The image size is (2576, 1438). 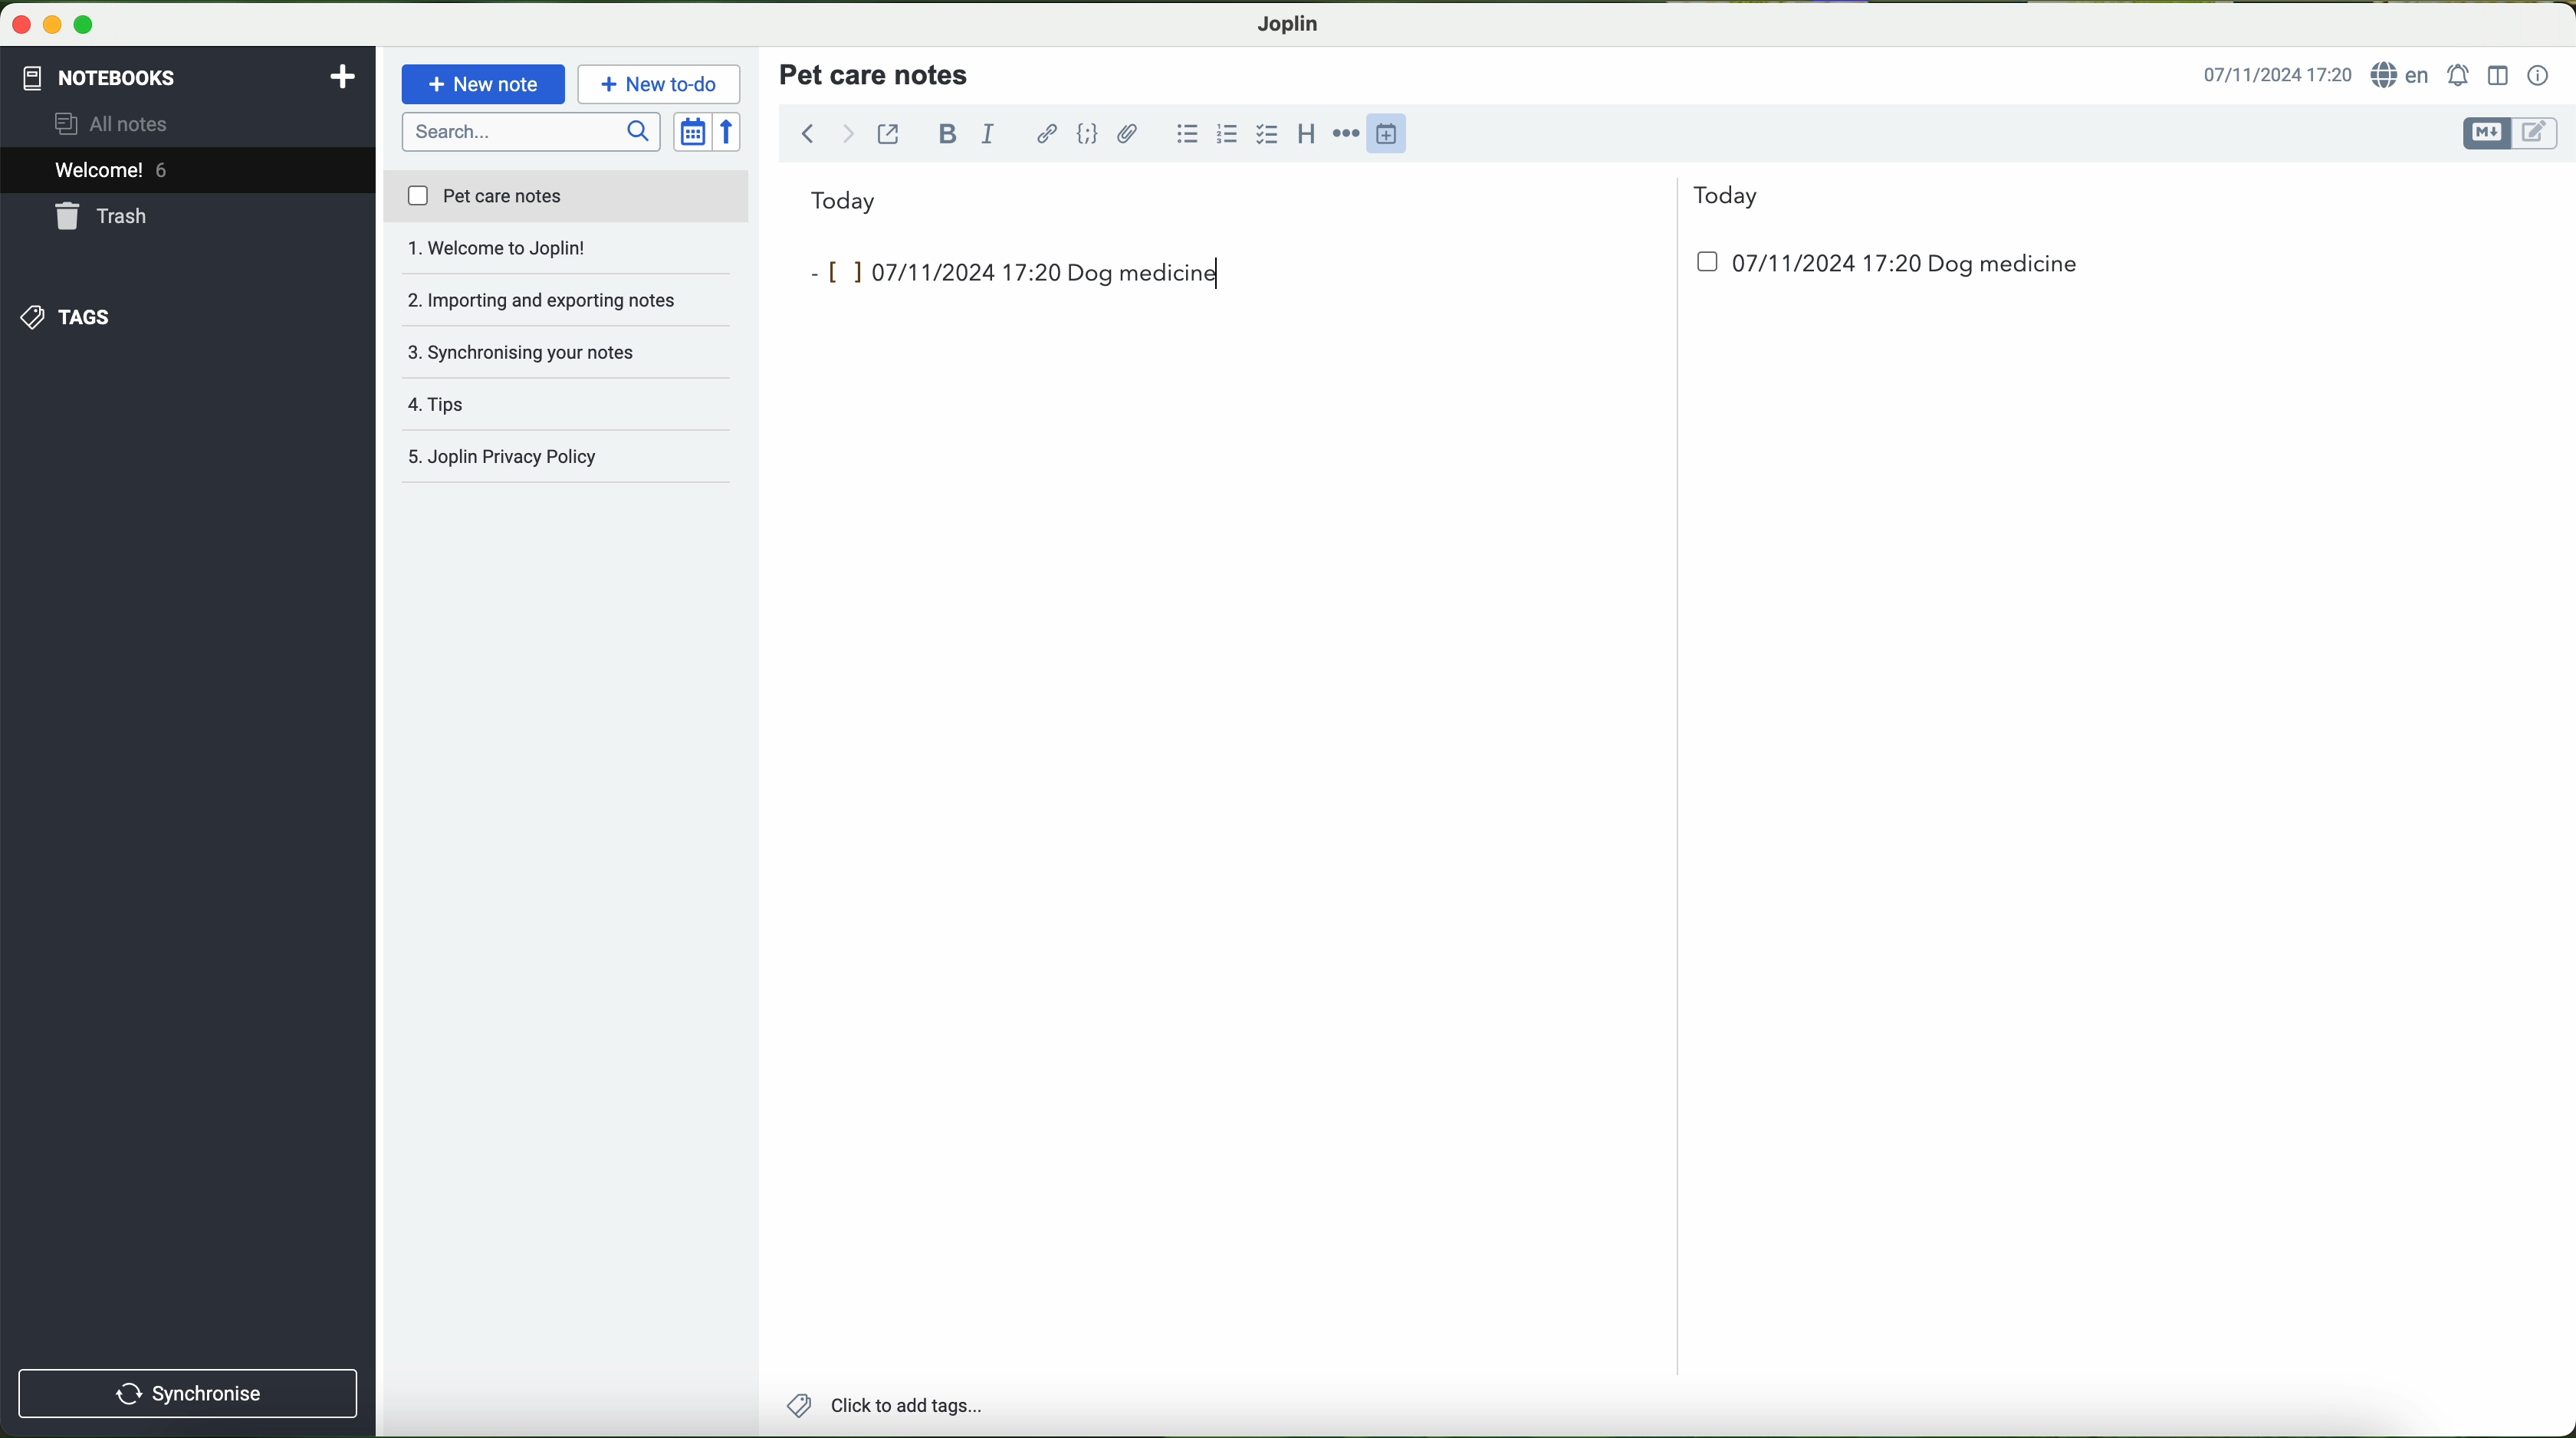 I want to click on numbered list, so click(x=1225, y=134).